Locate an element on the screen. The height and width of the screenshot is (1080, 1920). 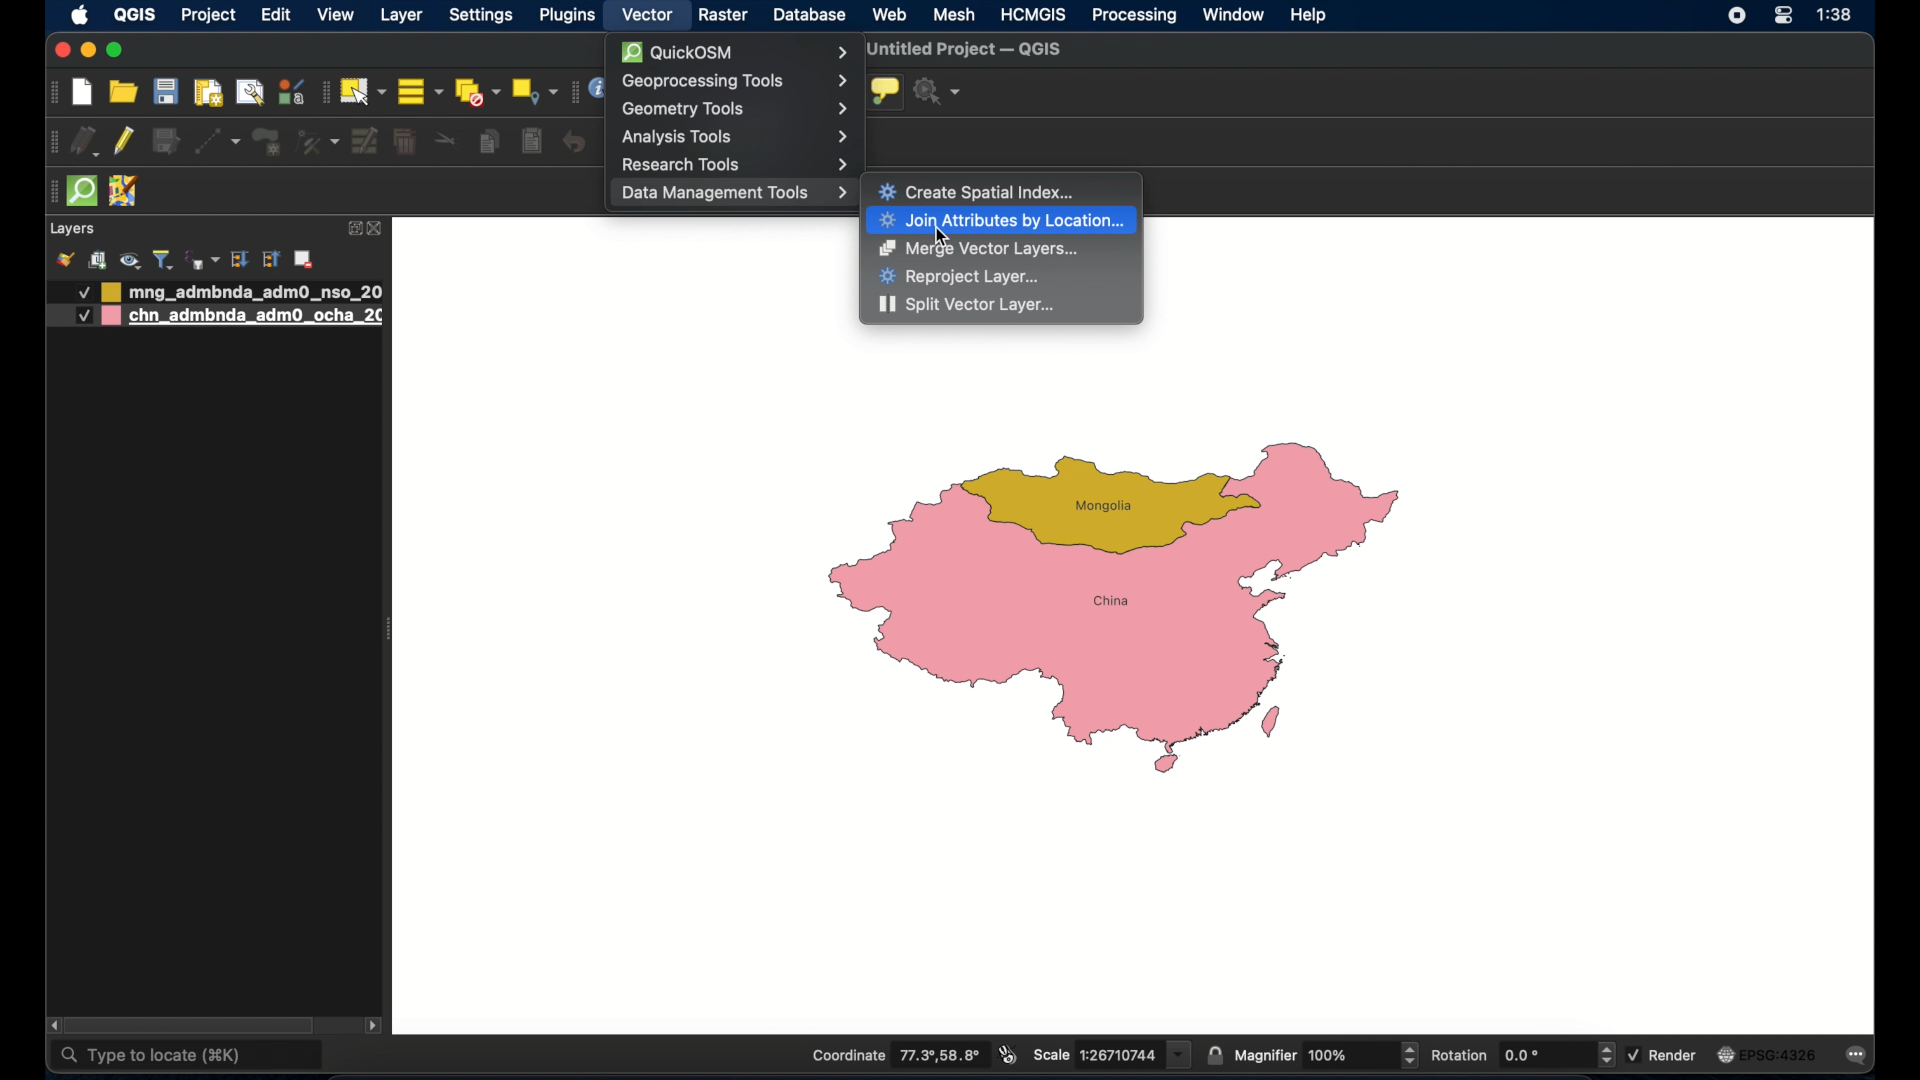
open layer styling panel is located at coordinates (65, 260).